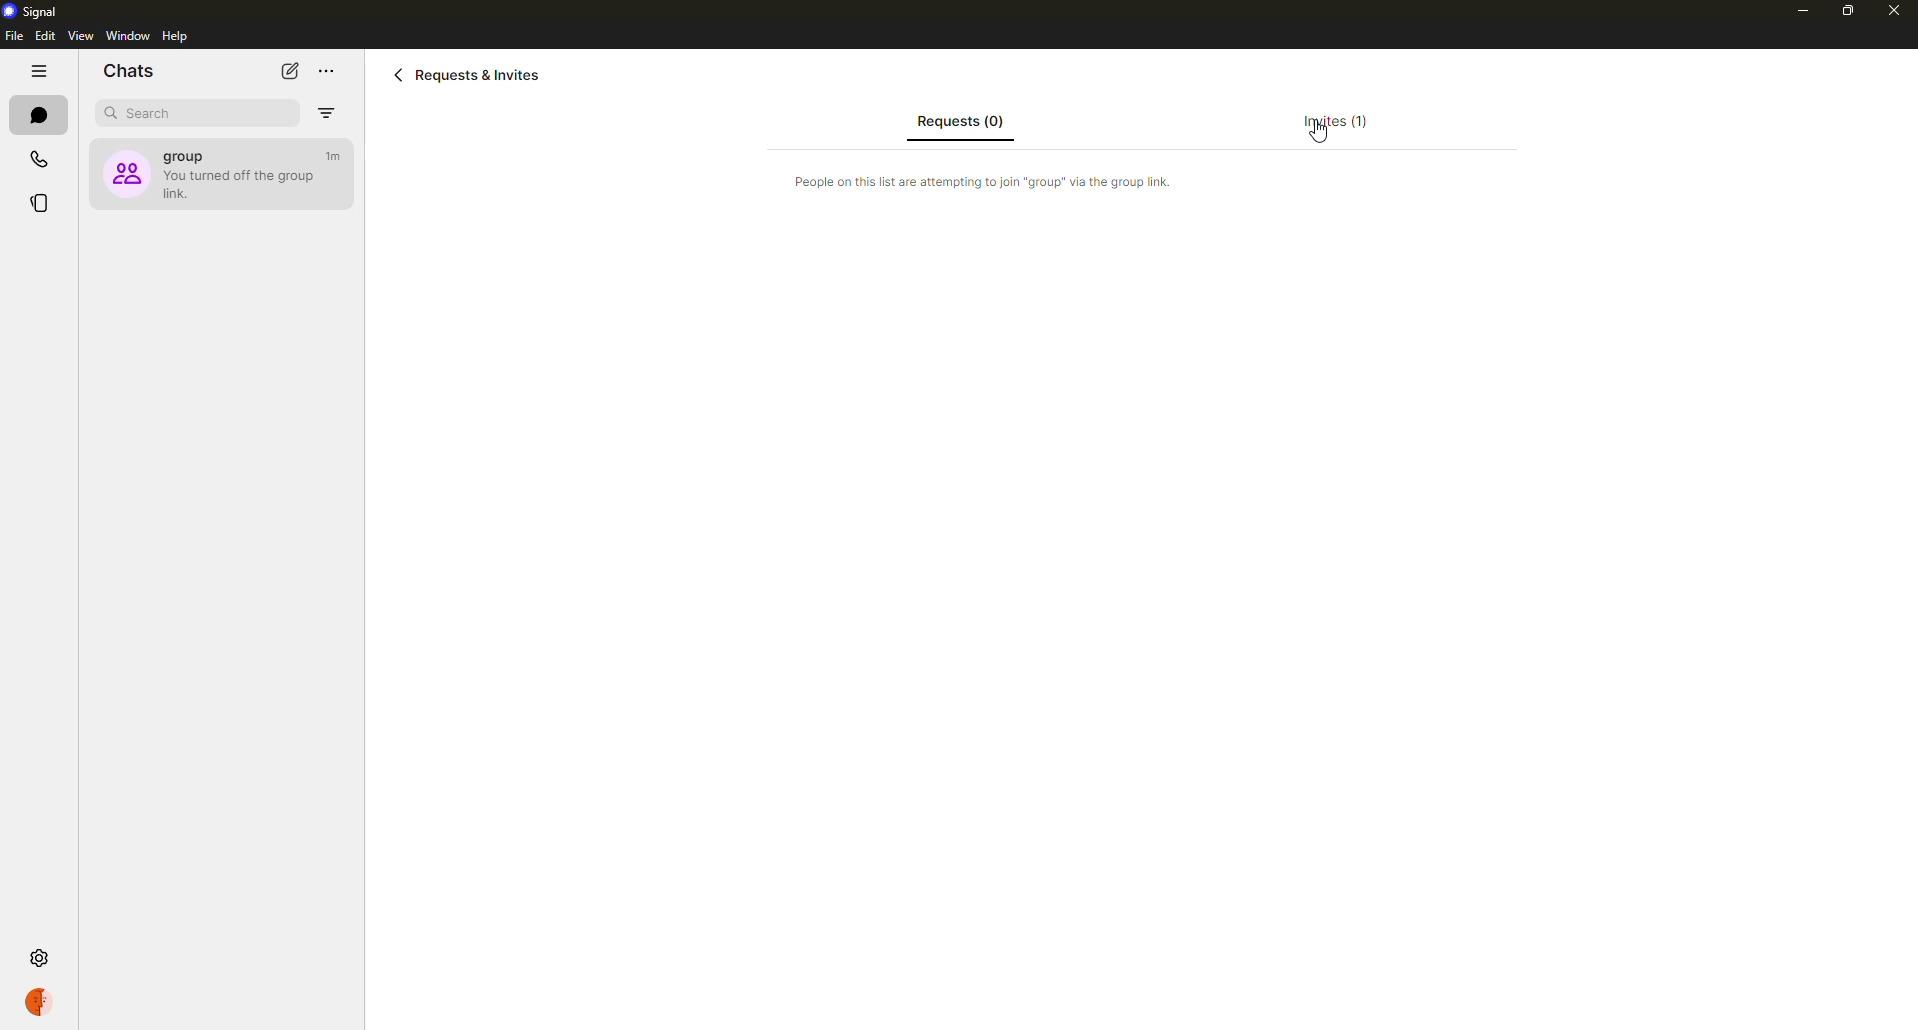 The width and height of the screenshot is (1918, 1030). Describe the element at coordinates (290, 71) in the screenshot. I see `new chat` at that location.